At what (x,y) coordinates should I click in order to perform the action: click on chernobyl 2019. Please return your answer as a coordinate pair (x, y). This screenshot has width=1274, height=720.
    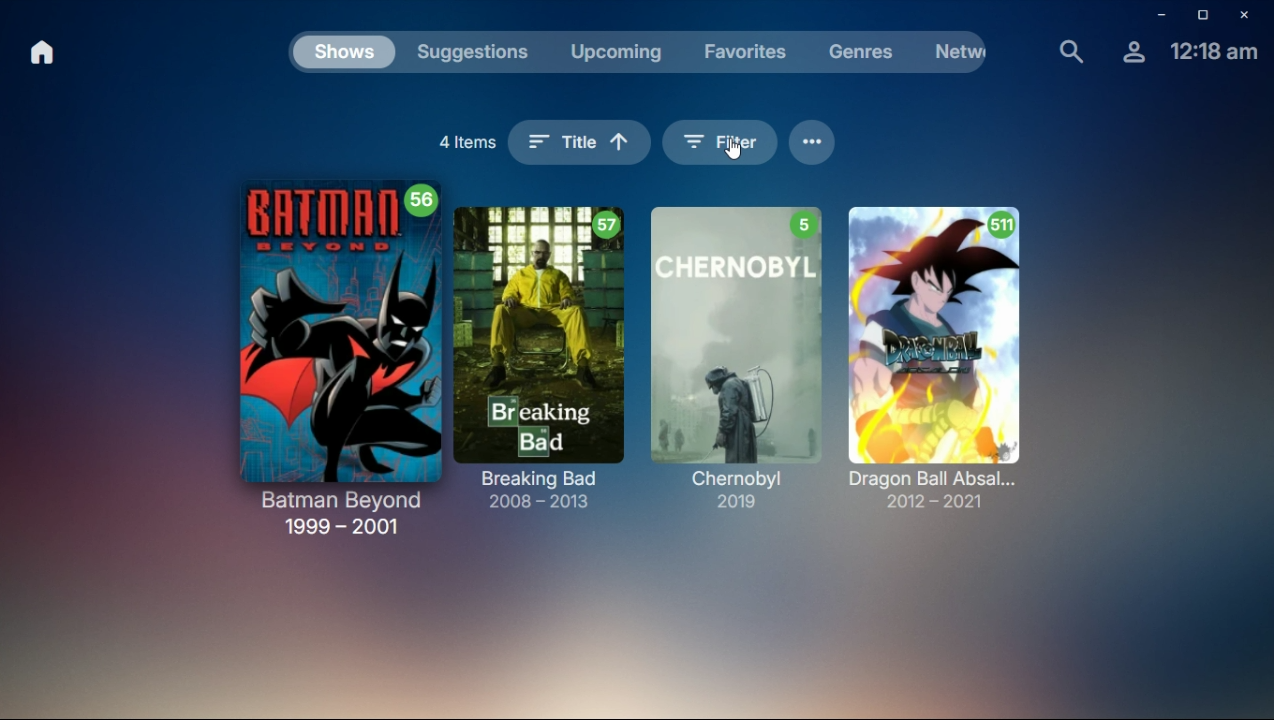
    Looking at the image, I should click on (739, 344).